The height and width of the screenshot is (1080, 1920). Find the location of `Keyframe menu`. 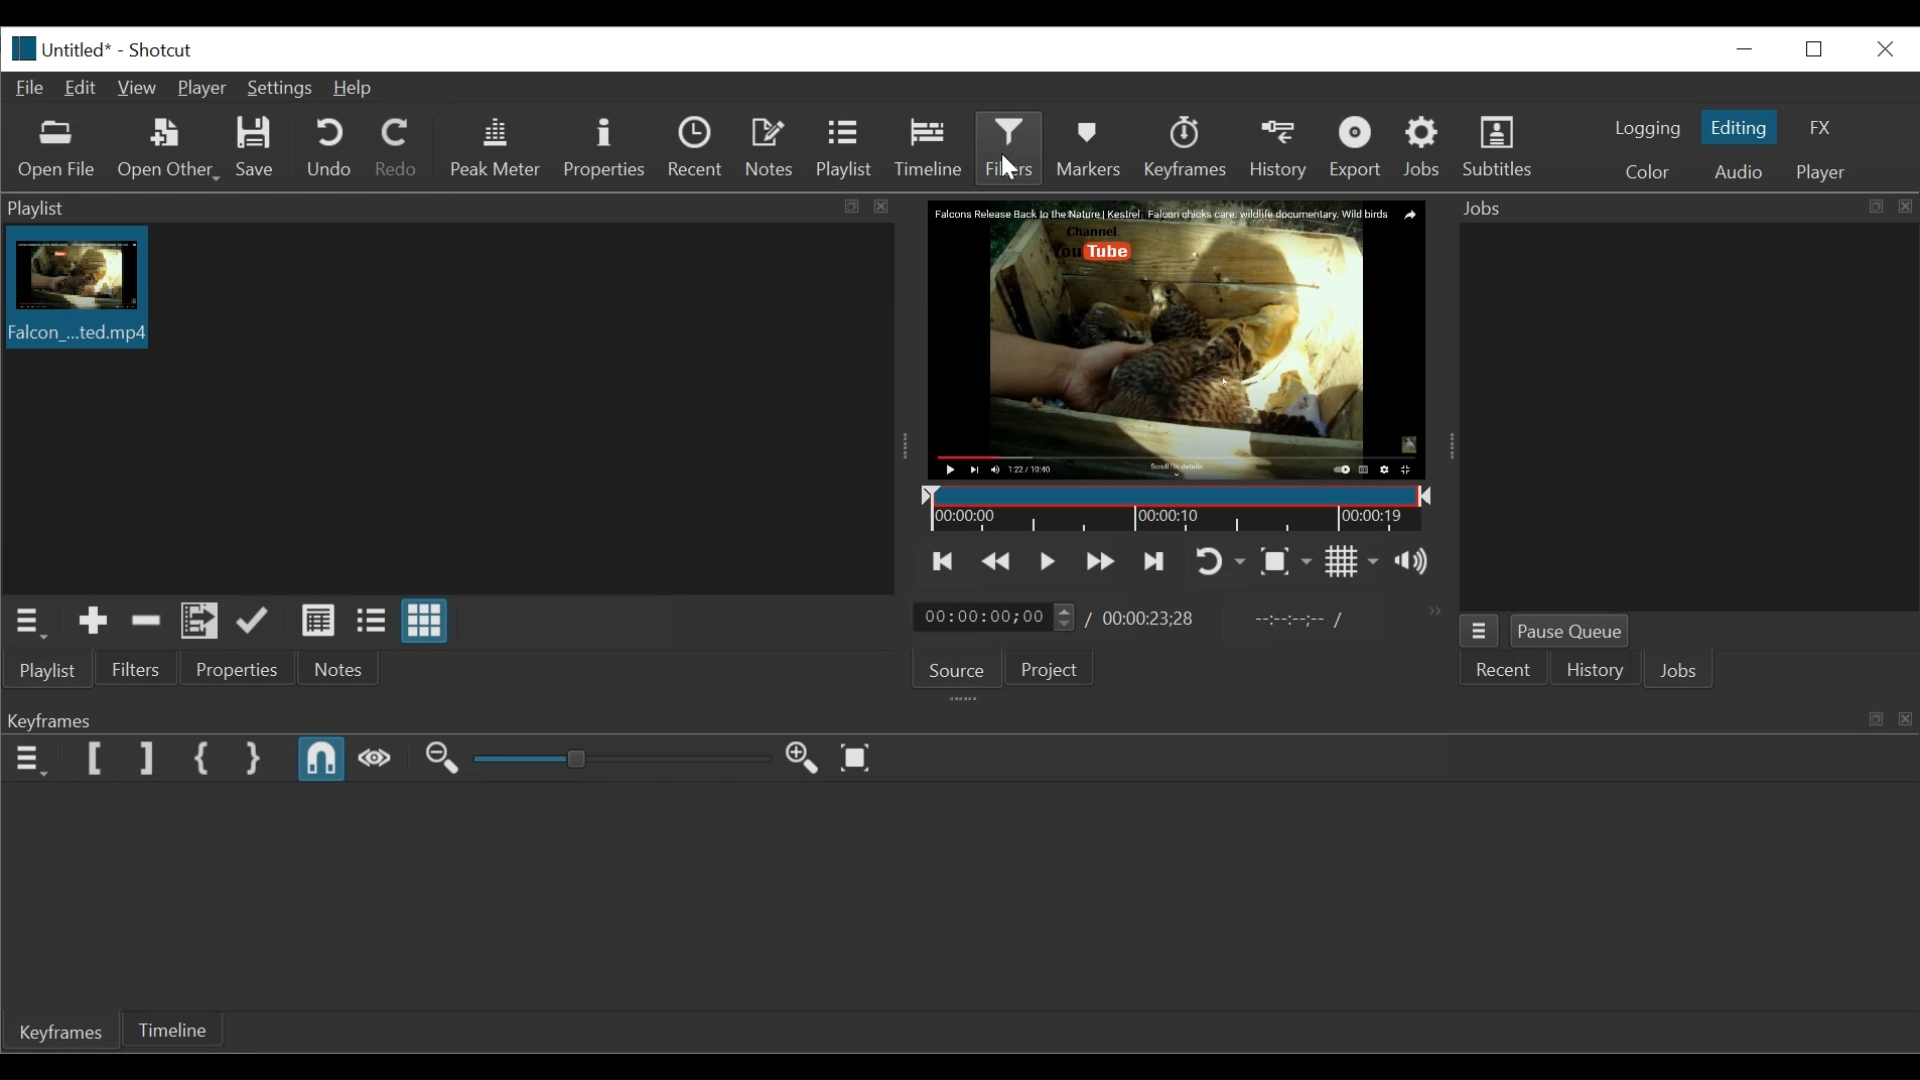

Keyframe menu is located at coordinates (30, 759).